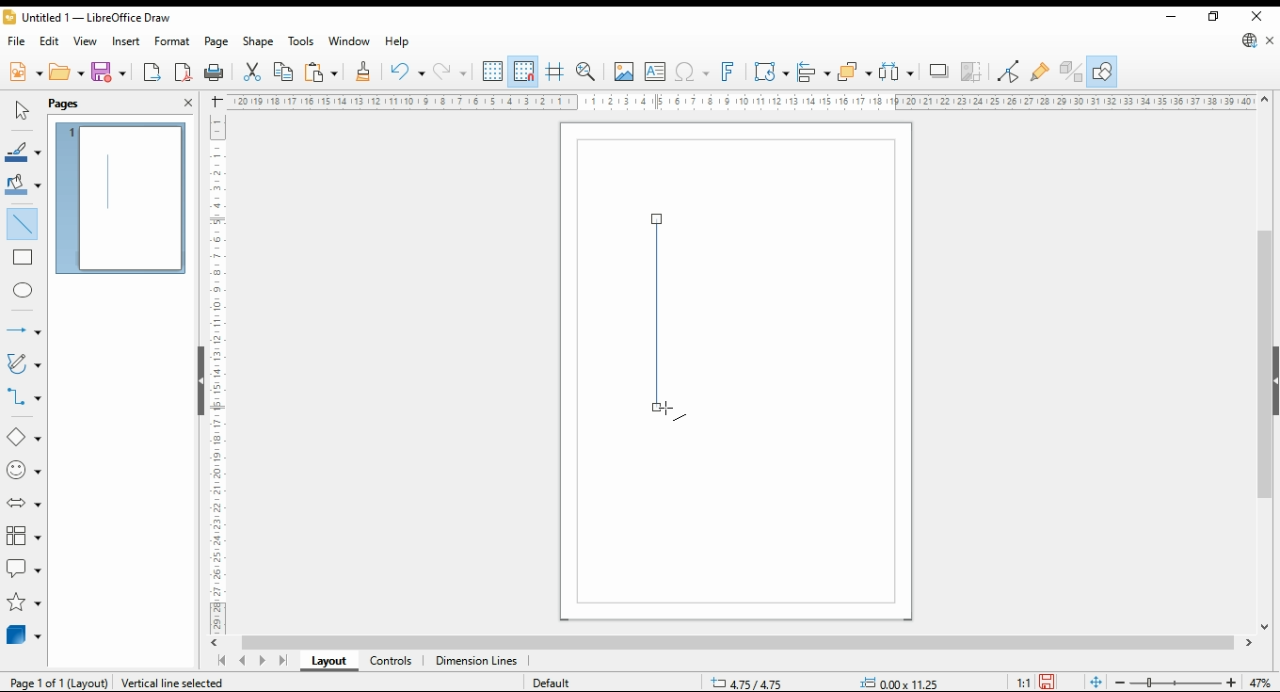 The height and width of the screenshot is (692, 1280). I want to click on close window, so click(1259, 16).